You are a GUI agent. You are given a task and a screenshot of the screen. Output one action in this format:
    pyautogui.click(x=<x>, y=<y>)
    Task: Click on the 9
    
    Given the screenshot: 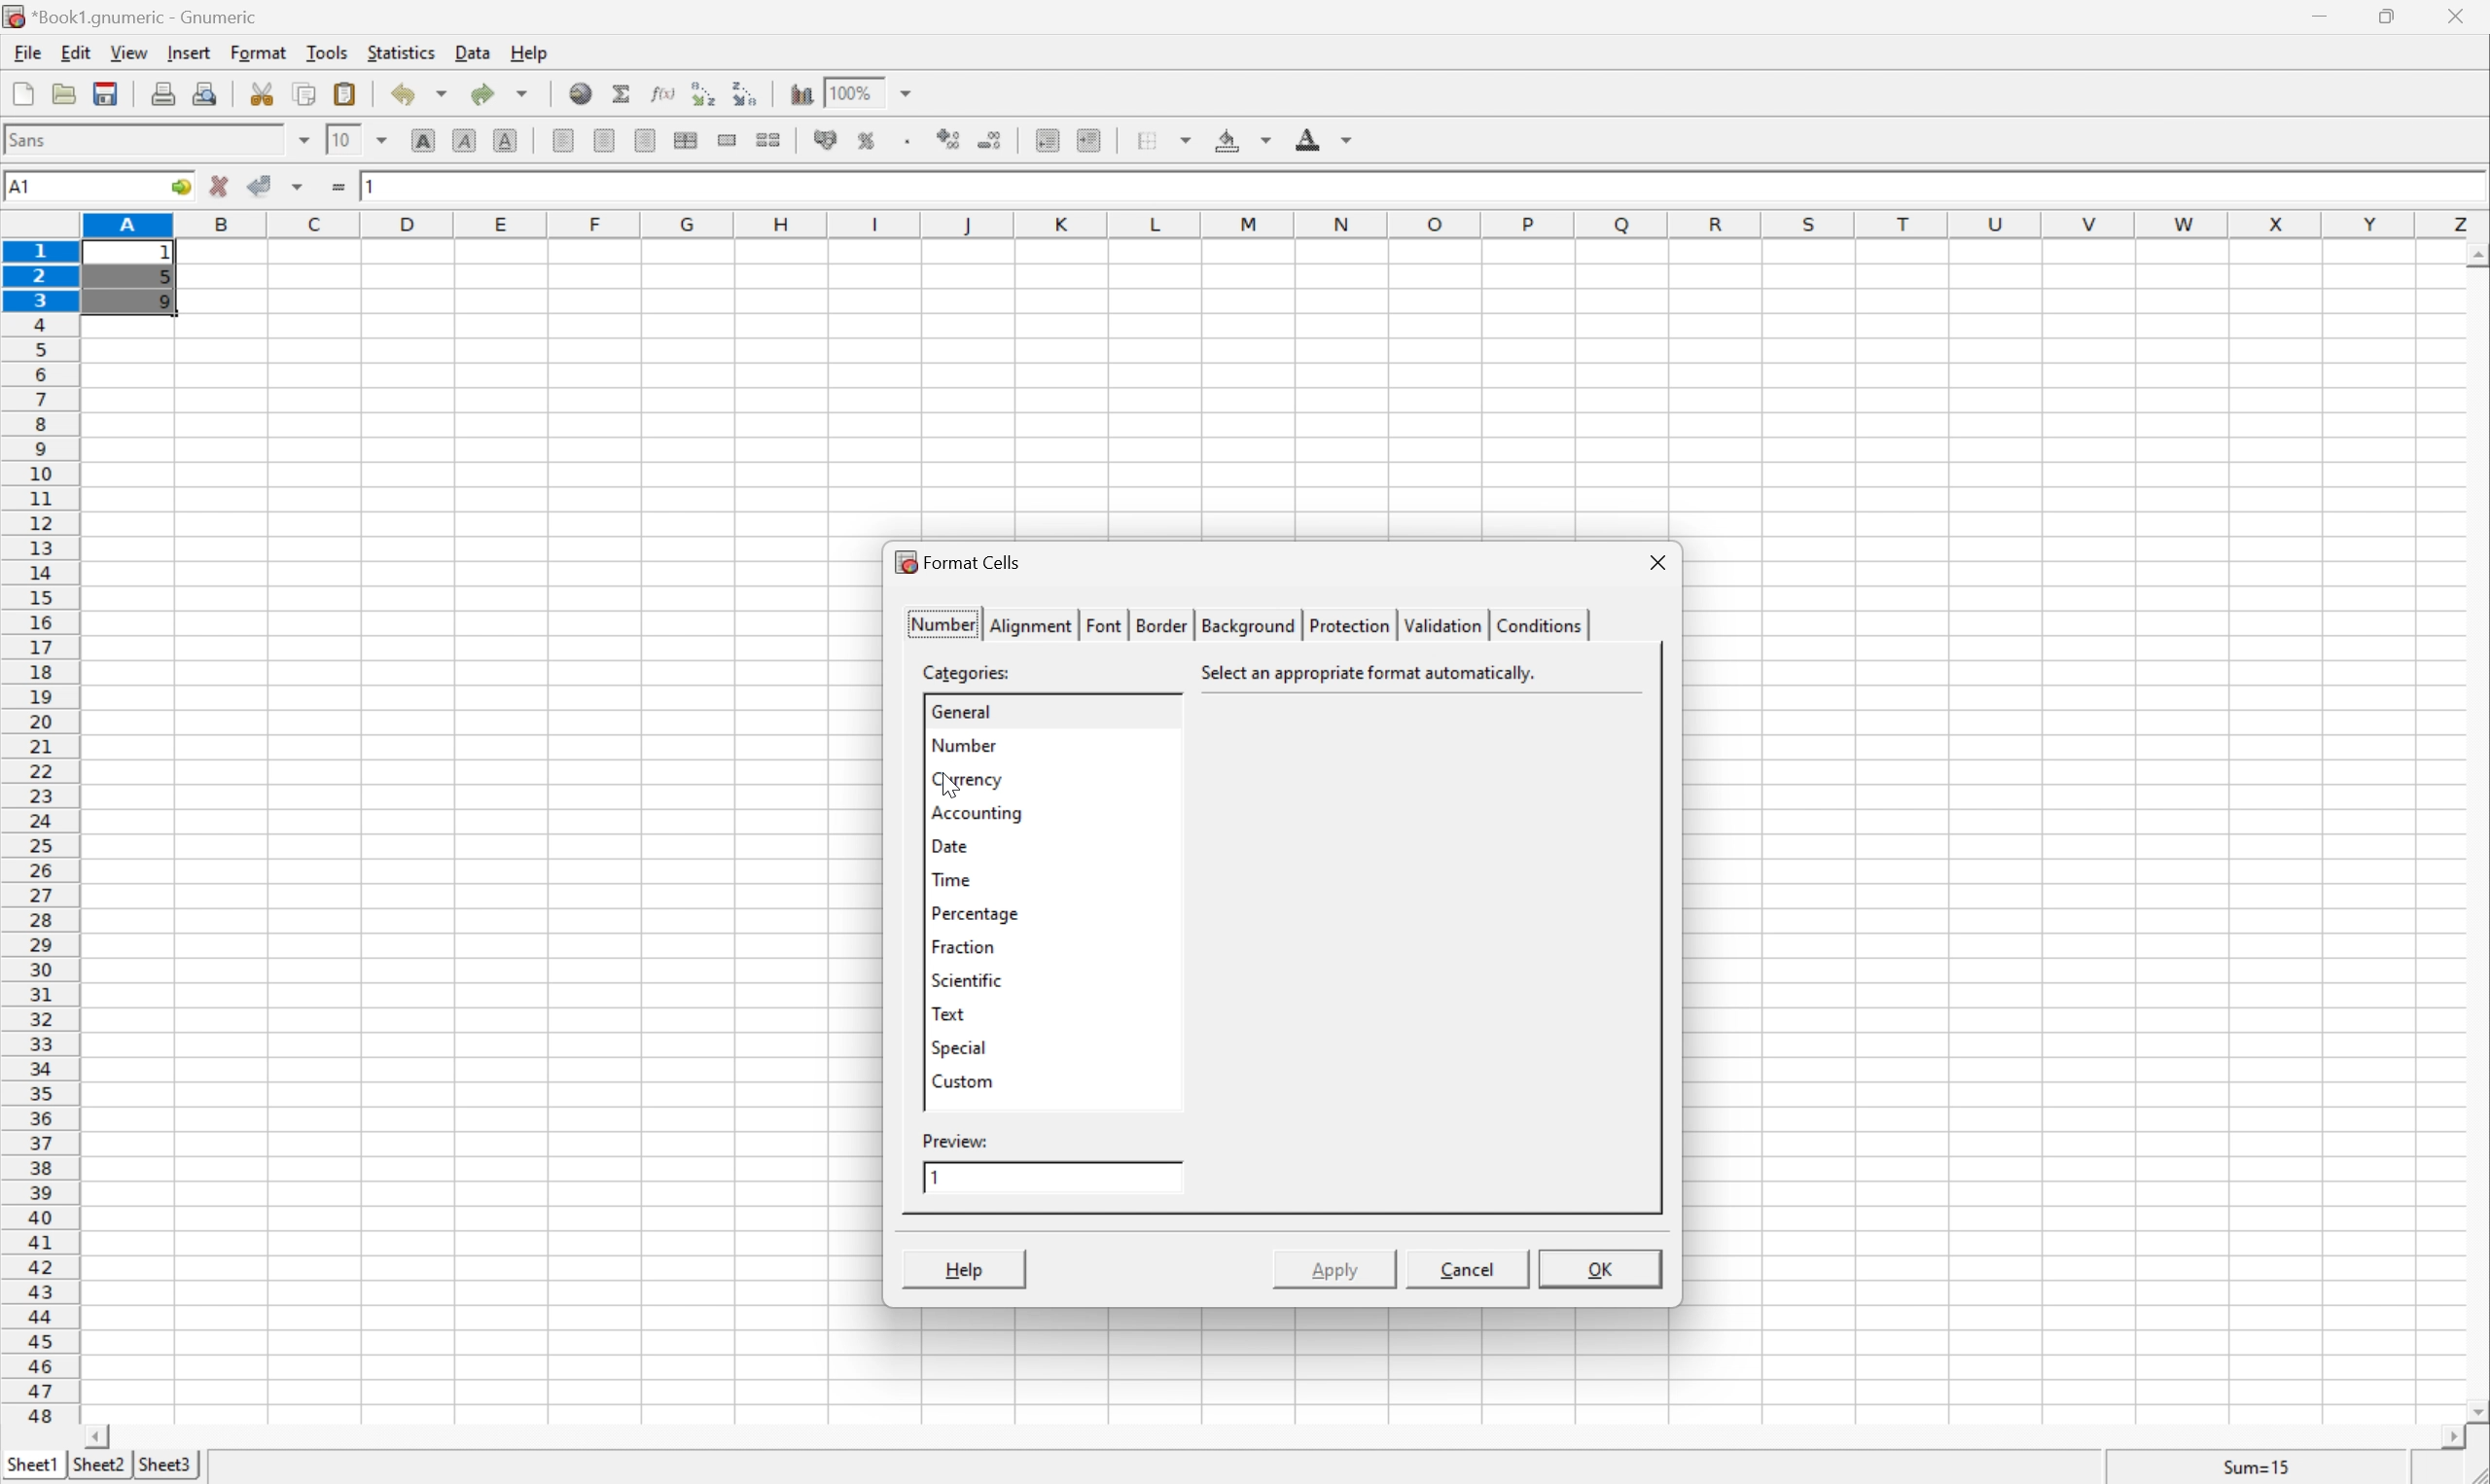 What is the action you would take?
    pyautogui.click(x=165, y=303)
    